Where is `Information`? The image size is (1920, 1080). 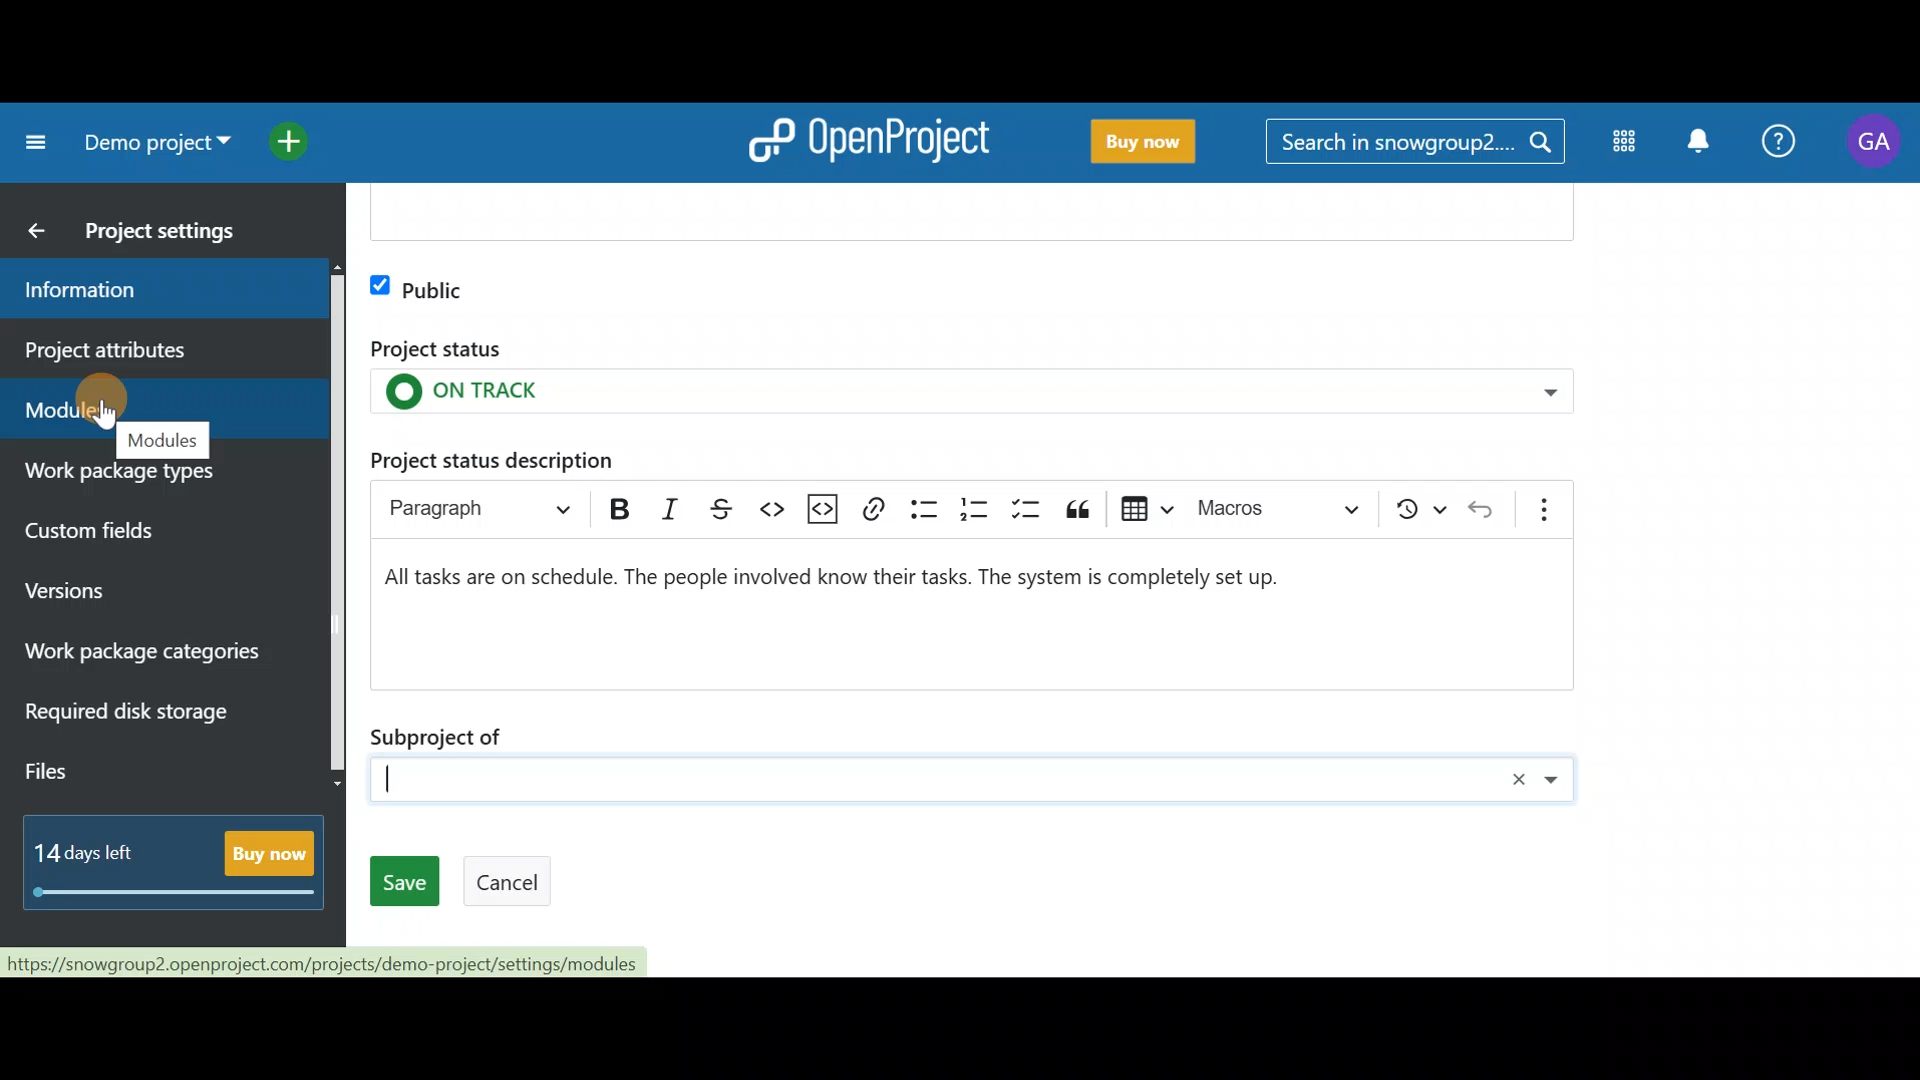
Information is located at coordinates (149, 293).